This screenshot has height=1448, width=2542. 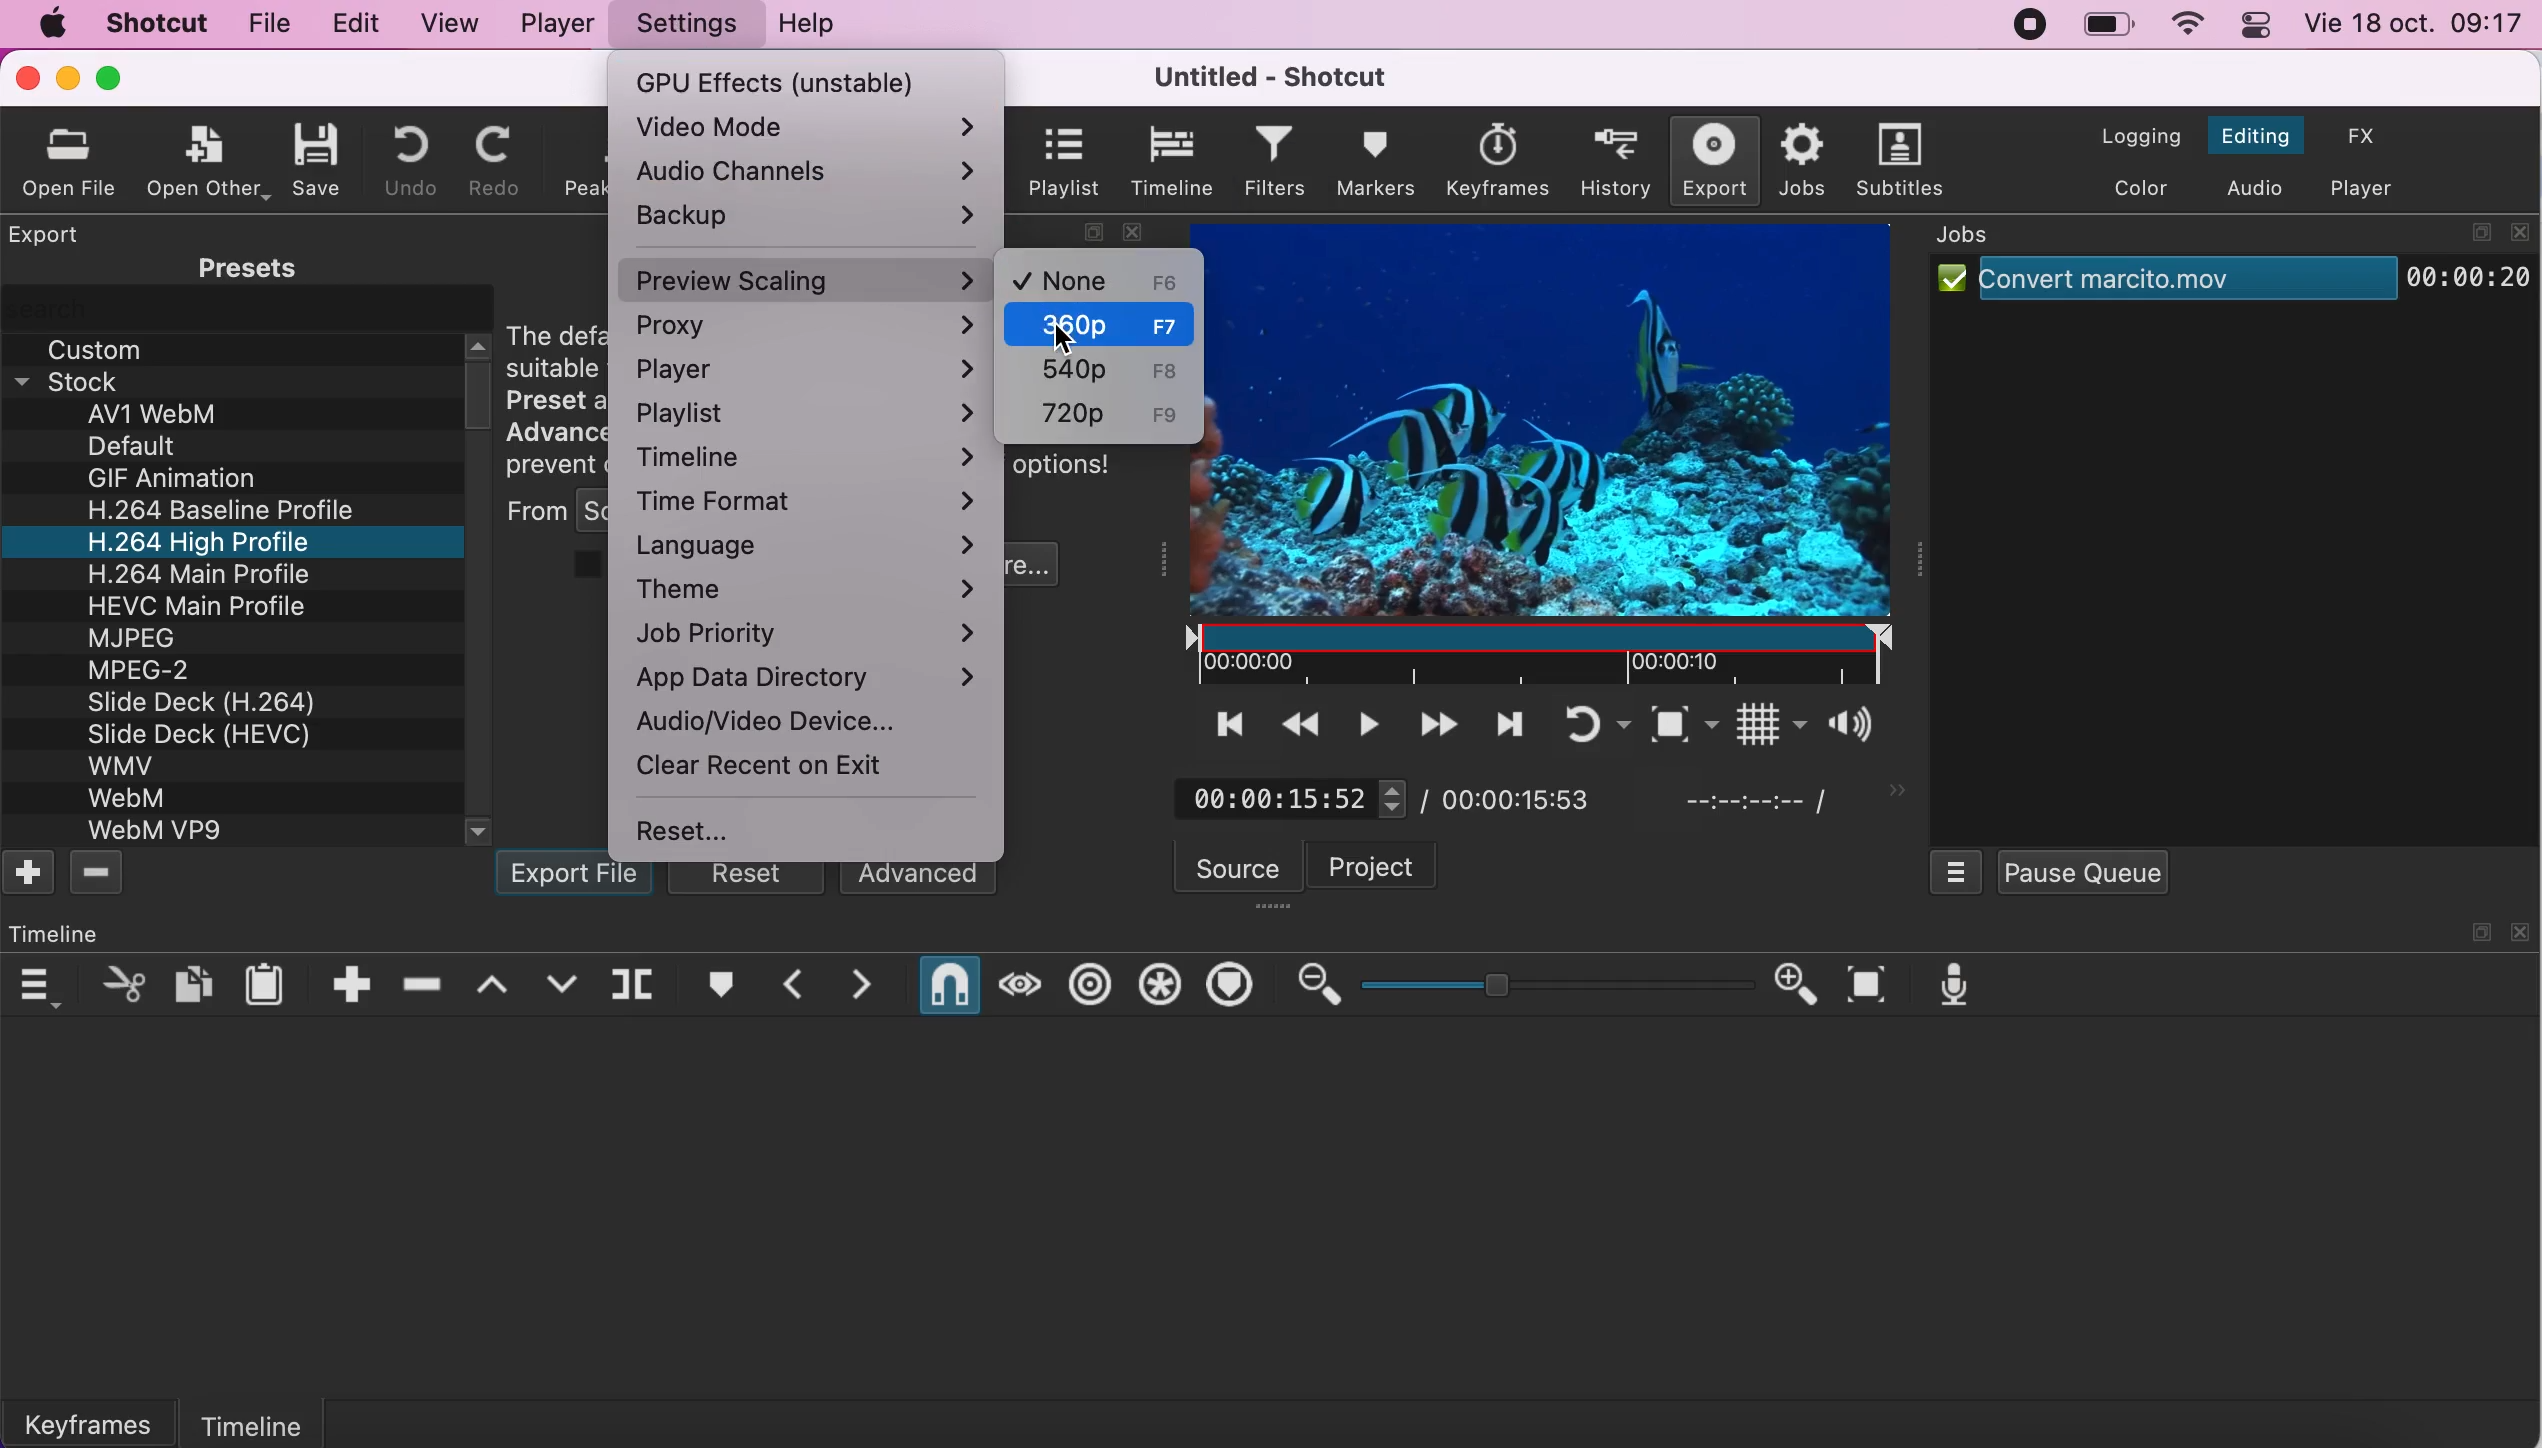 I want to click on Slide Deck (HEVC), so click(x=211, y=734).